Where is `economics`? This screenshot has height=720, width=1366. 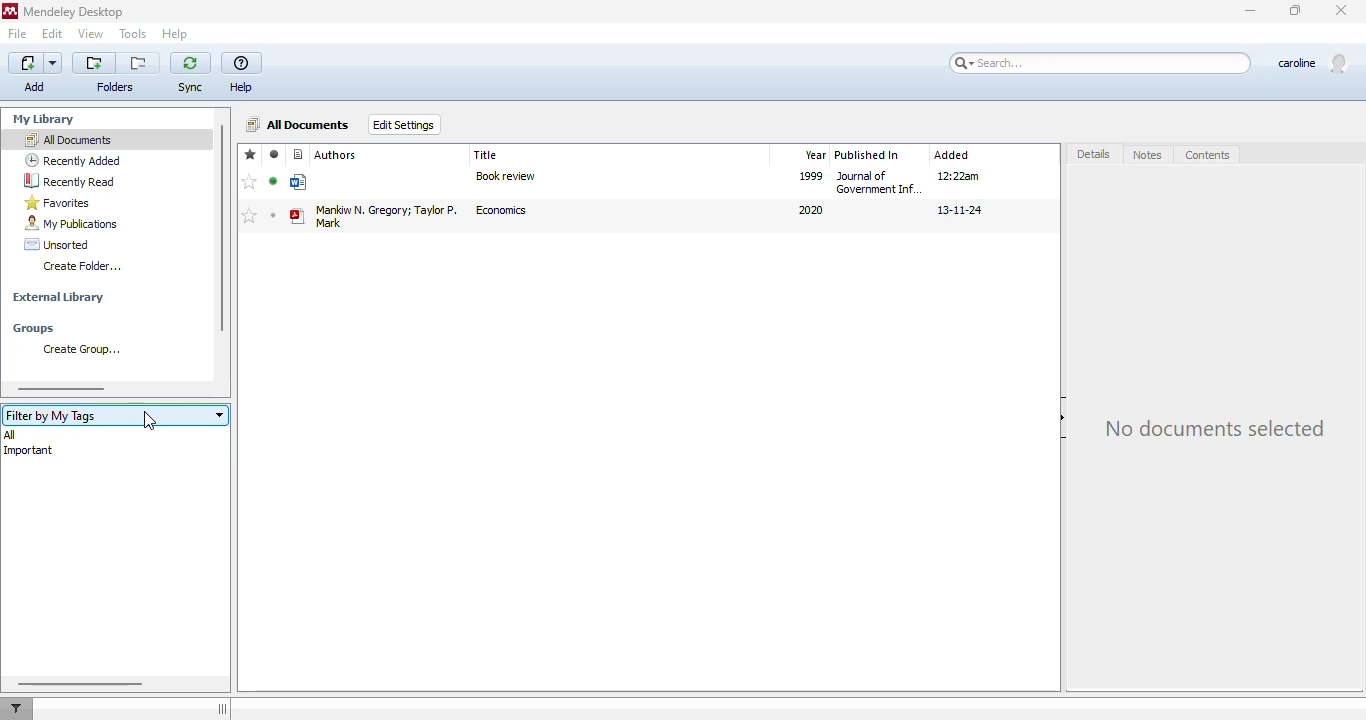 economics is located at coordinates (501, 210).